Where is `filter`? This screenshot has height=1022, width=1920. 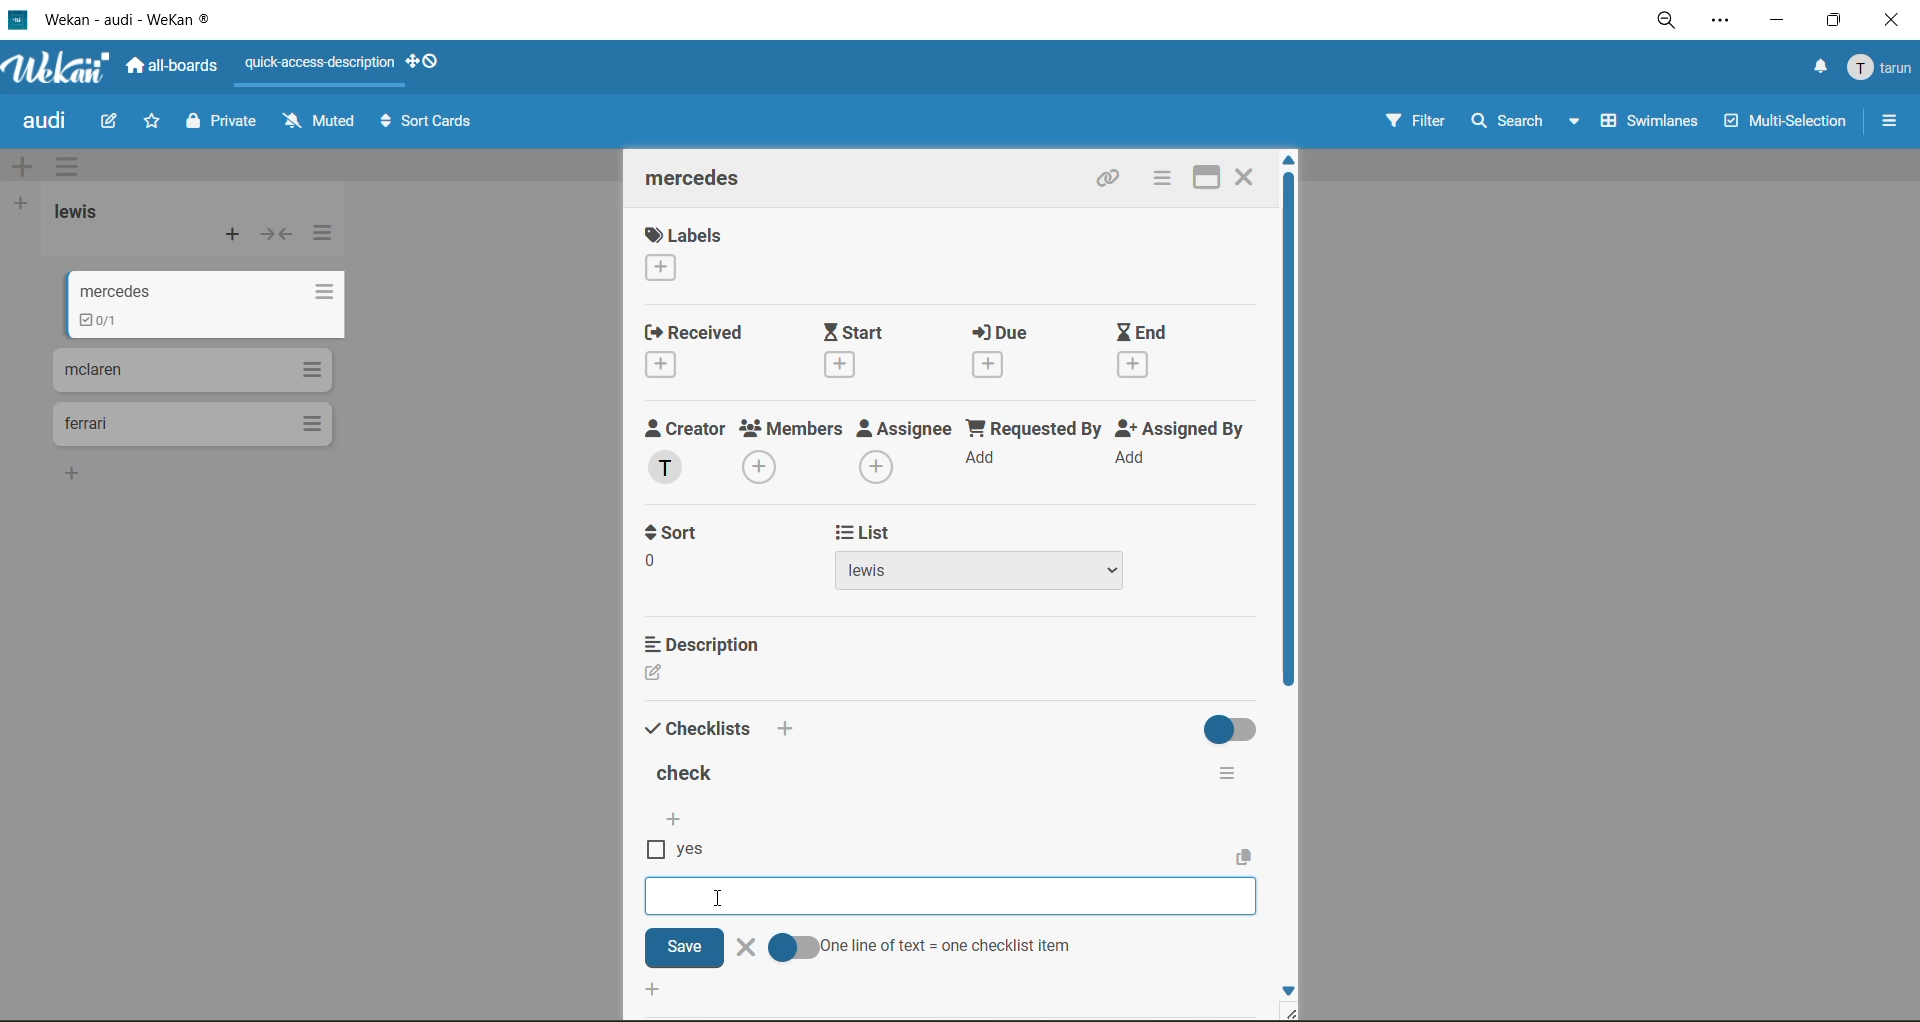 filter is located at coordinates (1413, 124).